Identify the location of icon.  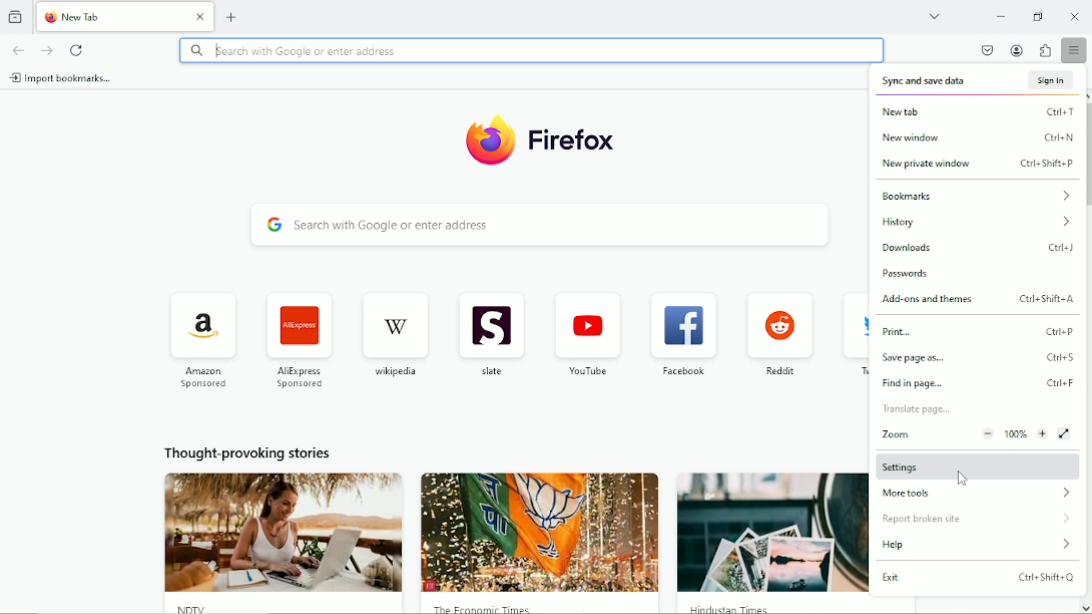
(781, 325).